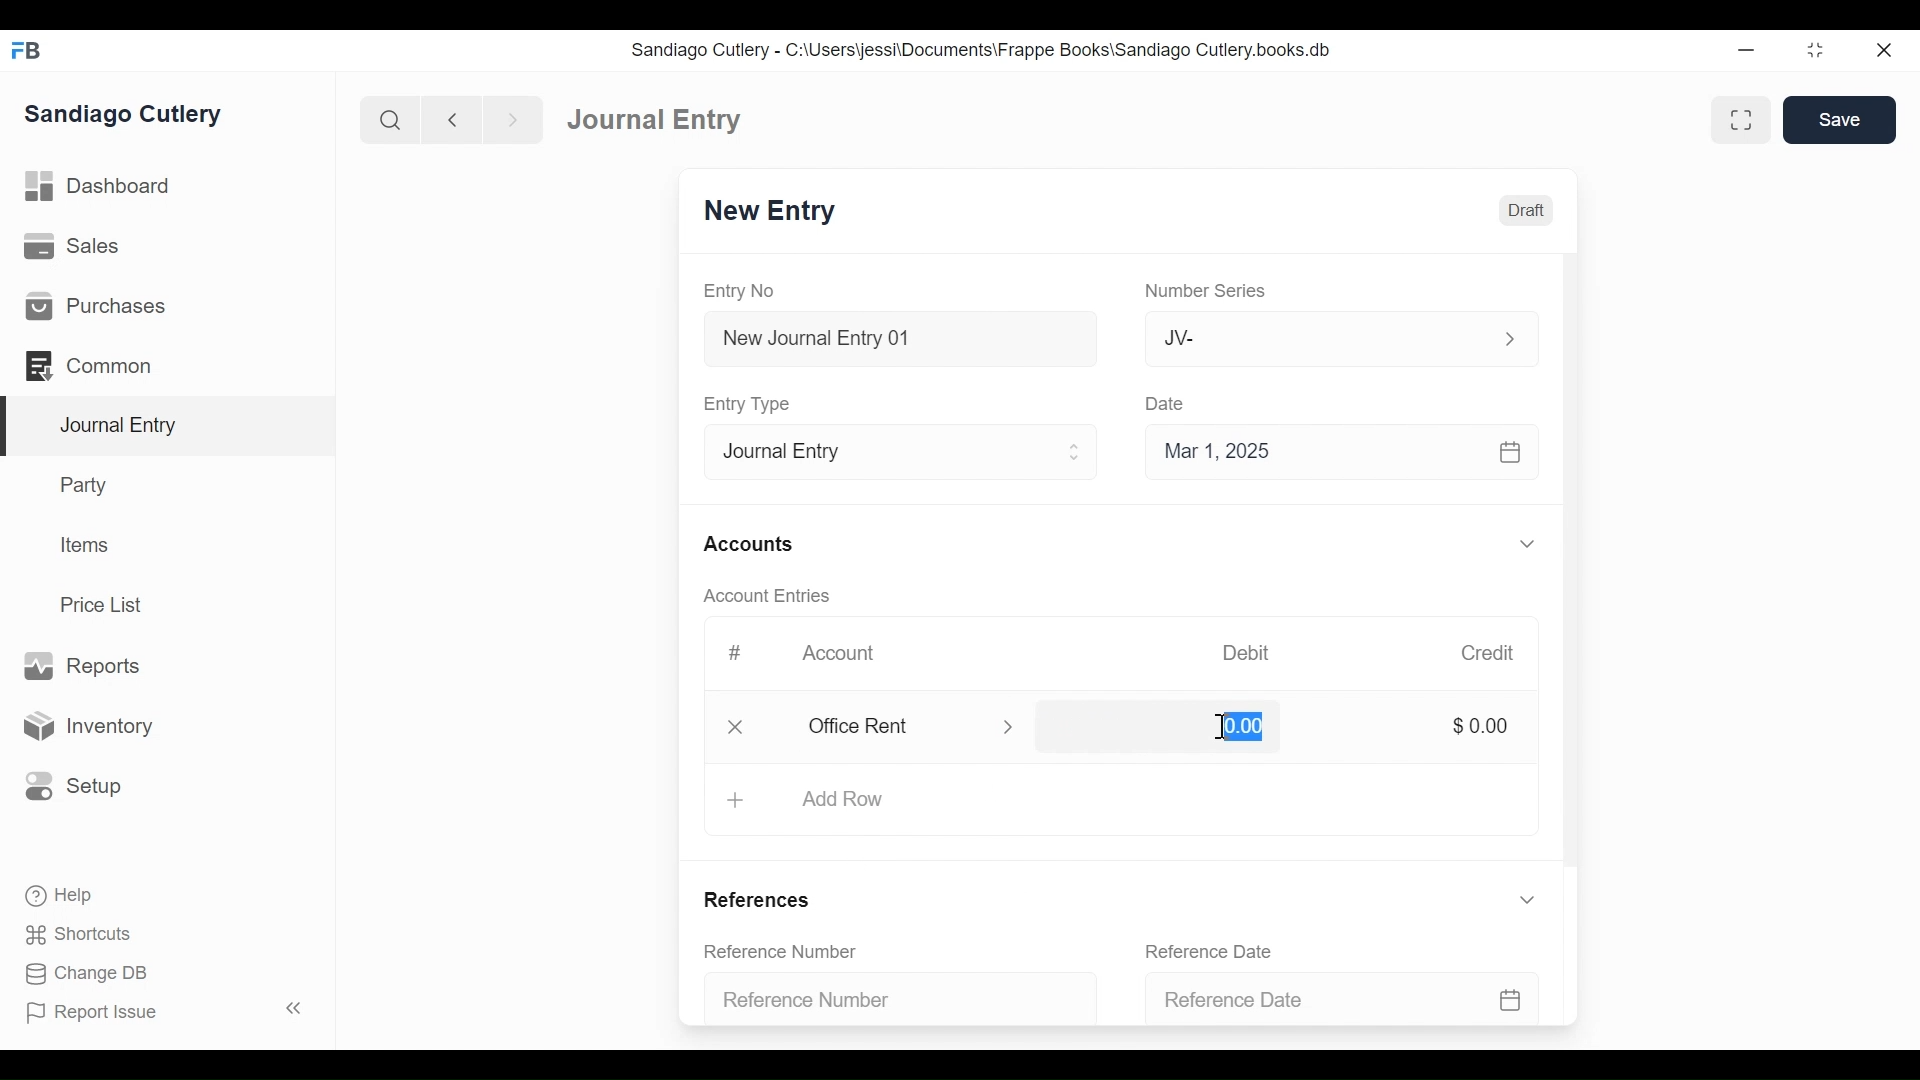 The image size is (1920, 1080). I want to click on References, so click(765, 903).